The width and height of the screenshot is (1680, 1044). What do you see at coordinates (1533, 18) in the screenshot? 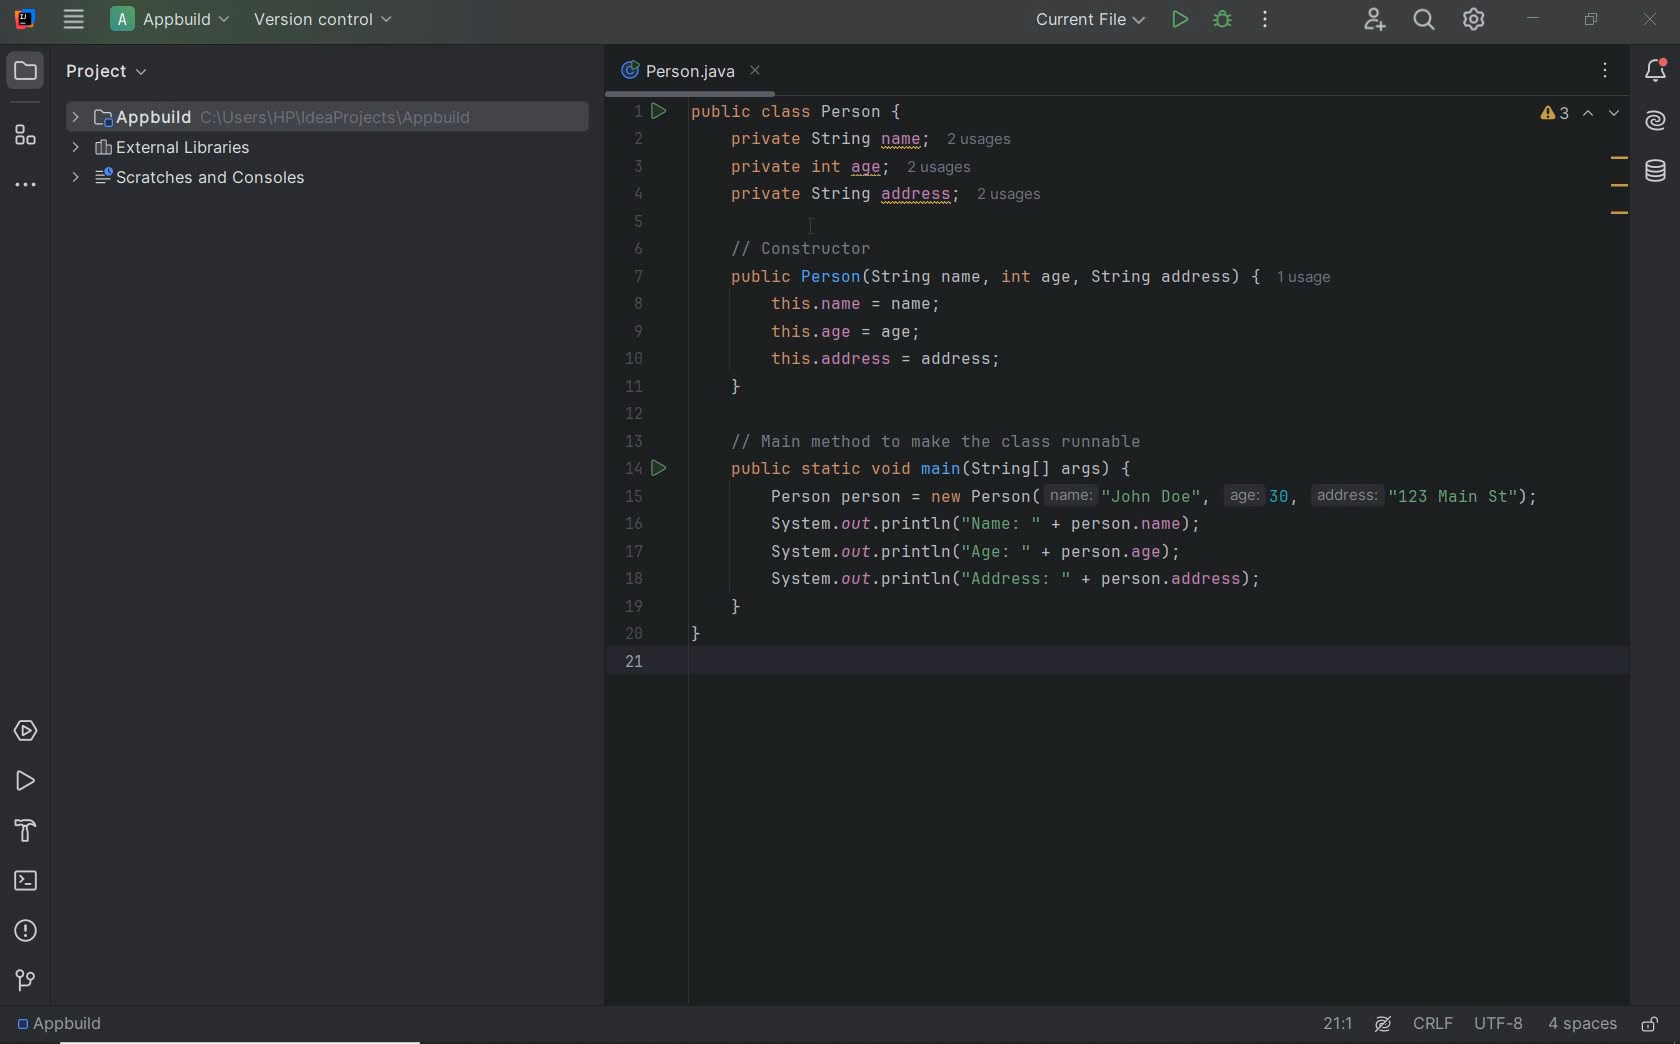
I see `minimize` at bounding box center [1533, 18].